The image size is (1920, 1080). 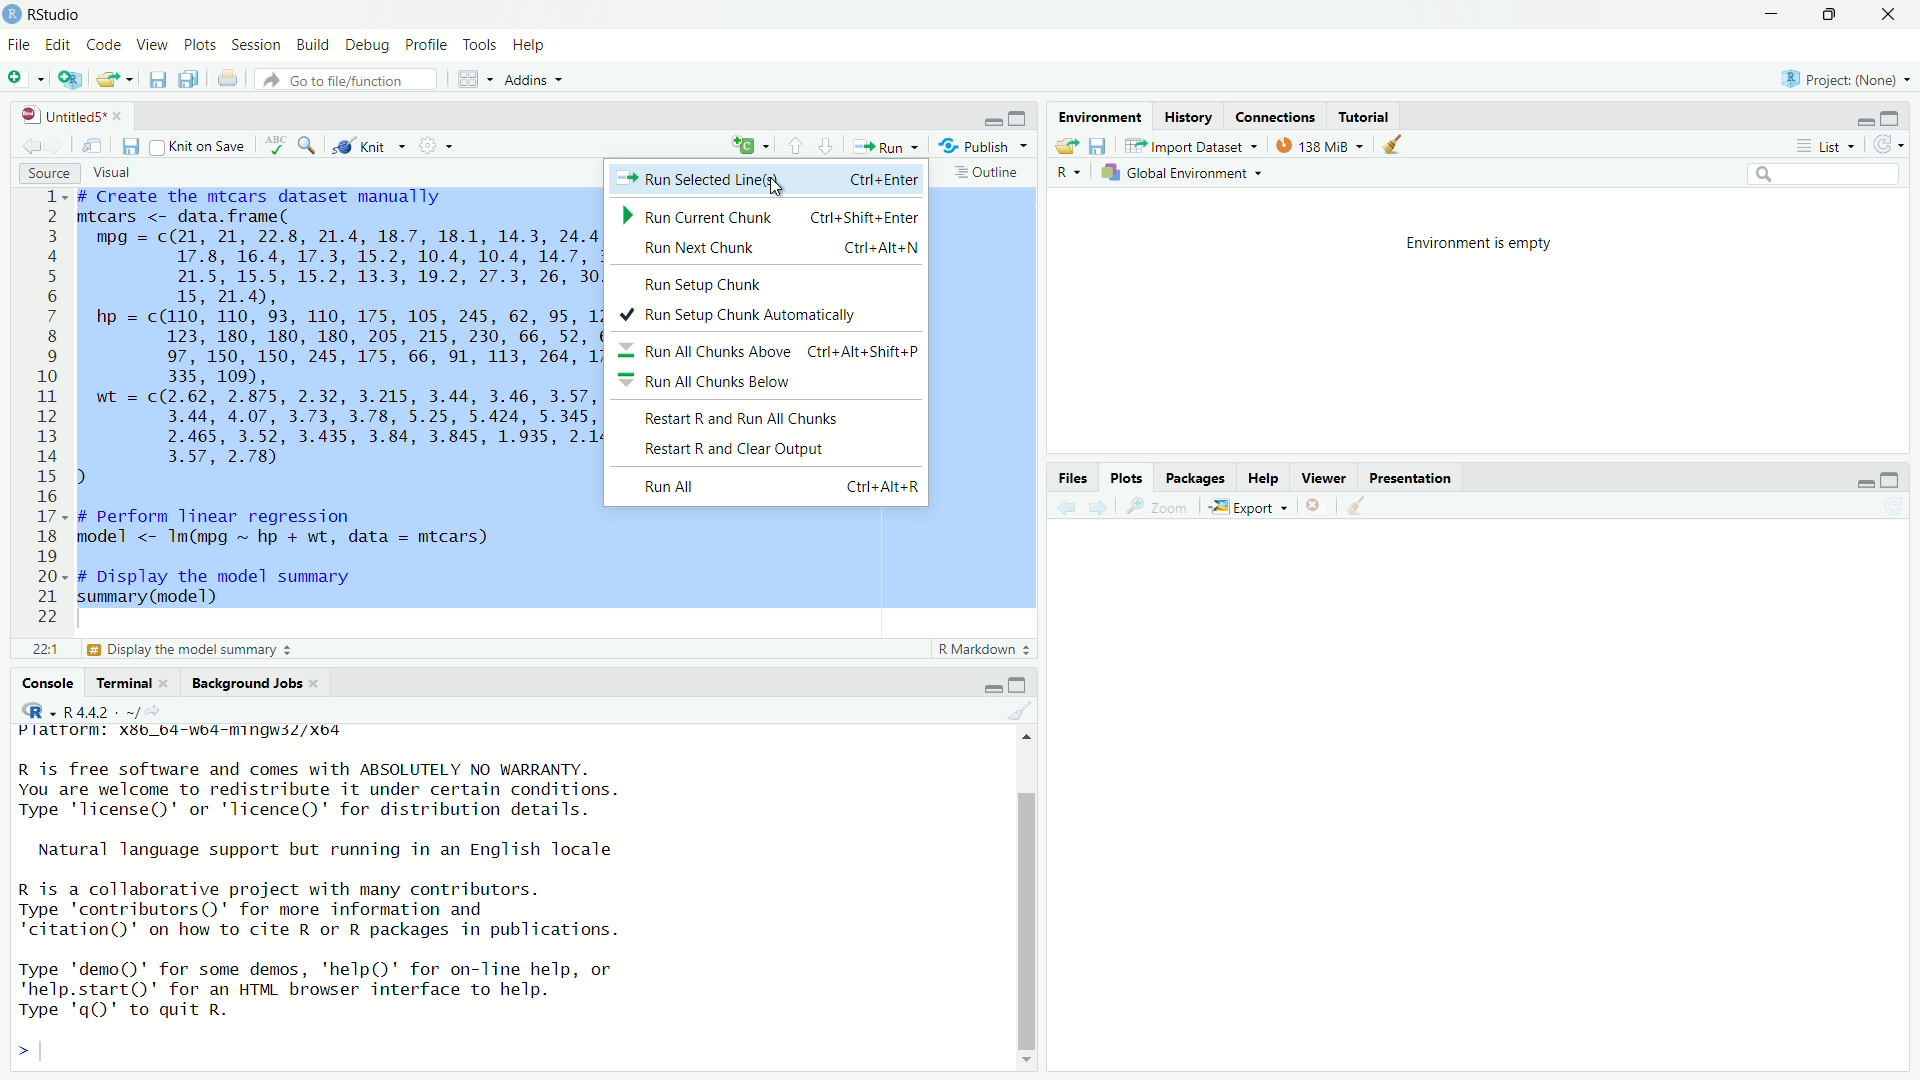 I want to click on import dataset, so click(x=1183, y=147).